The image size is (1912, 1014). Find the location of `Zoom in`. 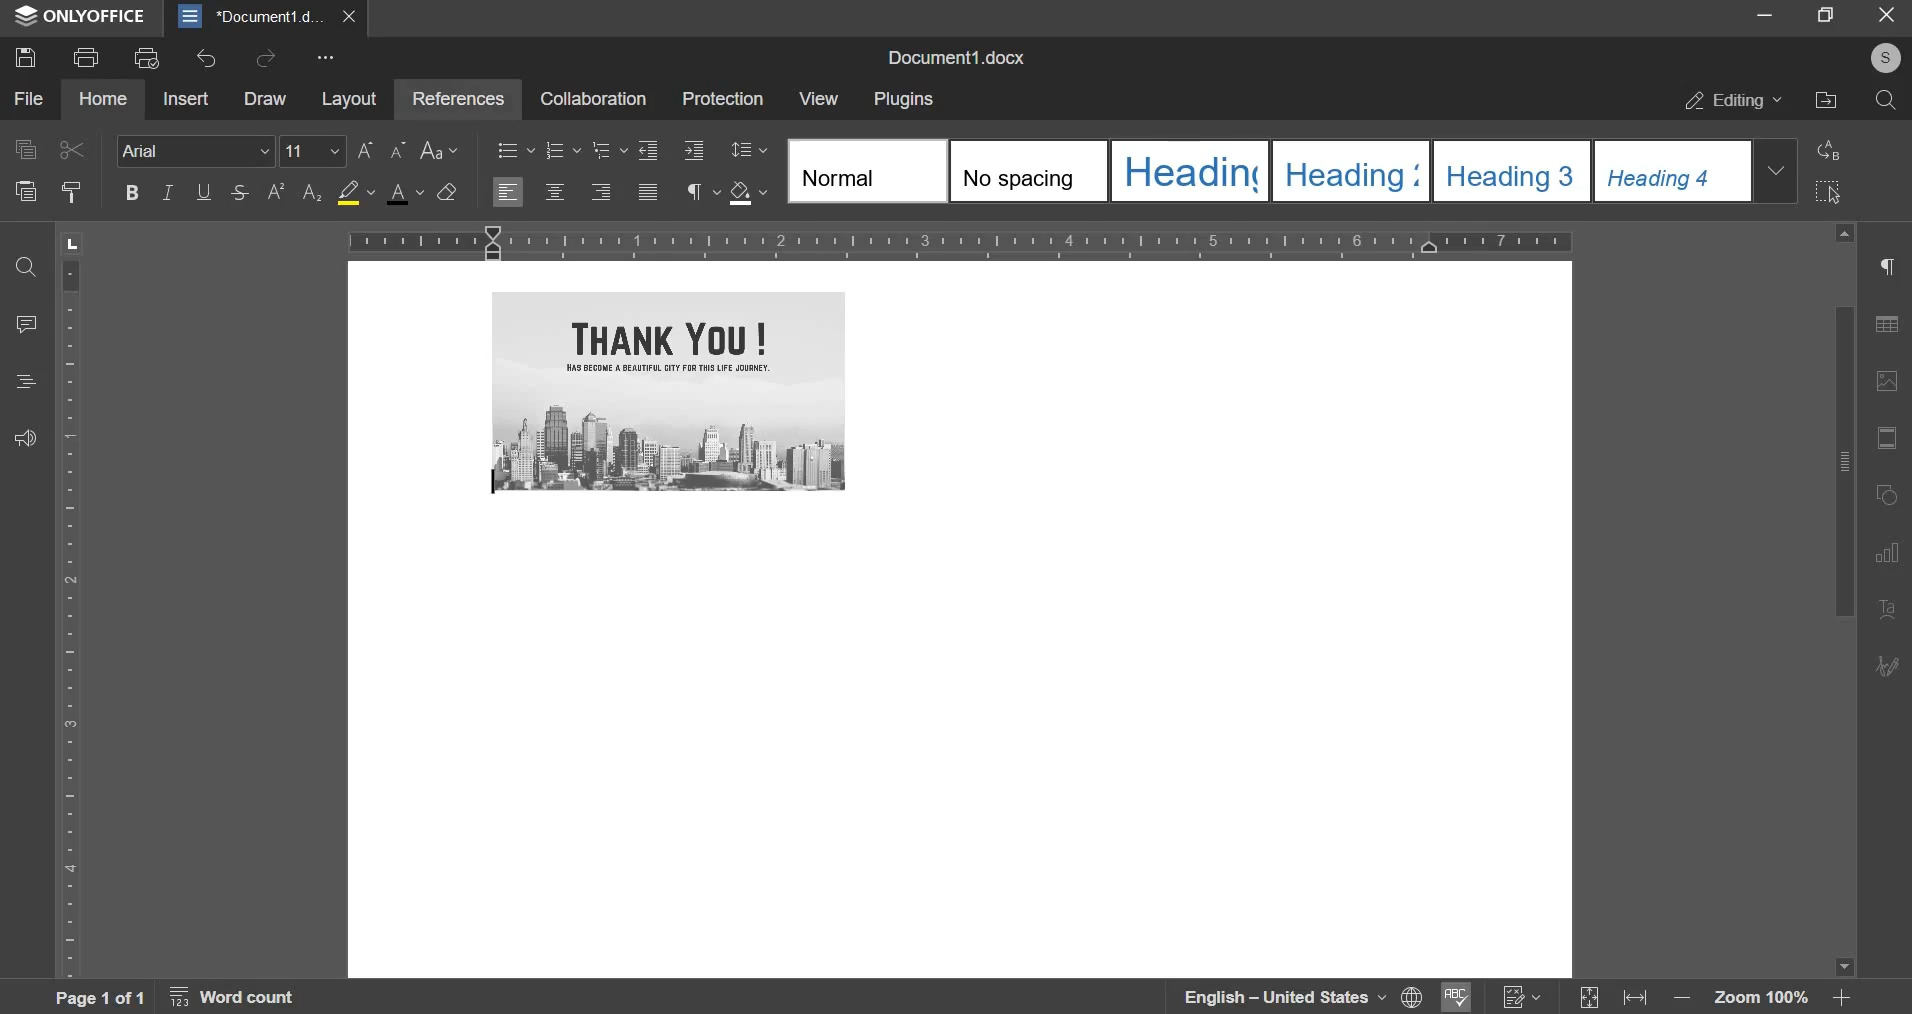

Zoom in is located at coordinates (1841, 997).